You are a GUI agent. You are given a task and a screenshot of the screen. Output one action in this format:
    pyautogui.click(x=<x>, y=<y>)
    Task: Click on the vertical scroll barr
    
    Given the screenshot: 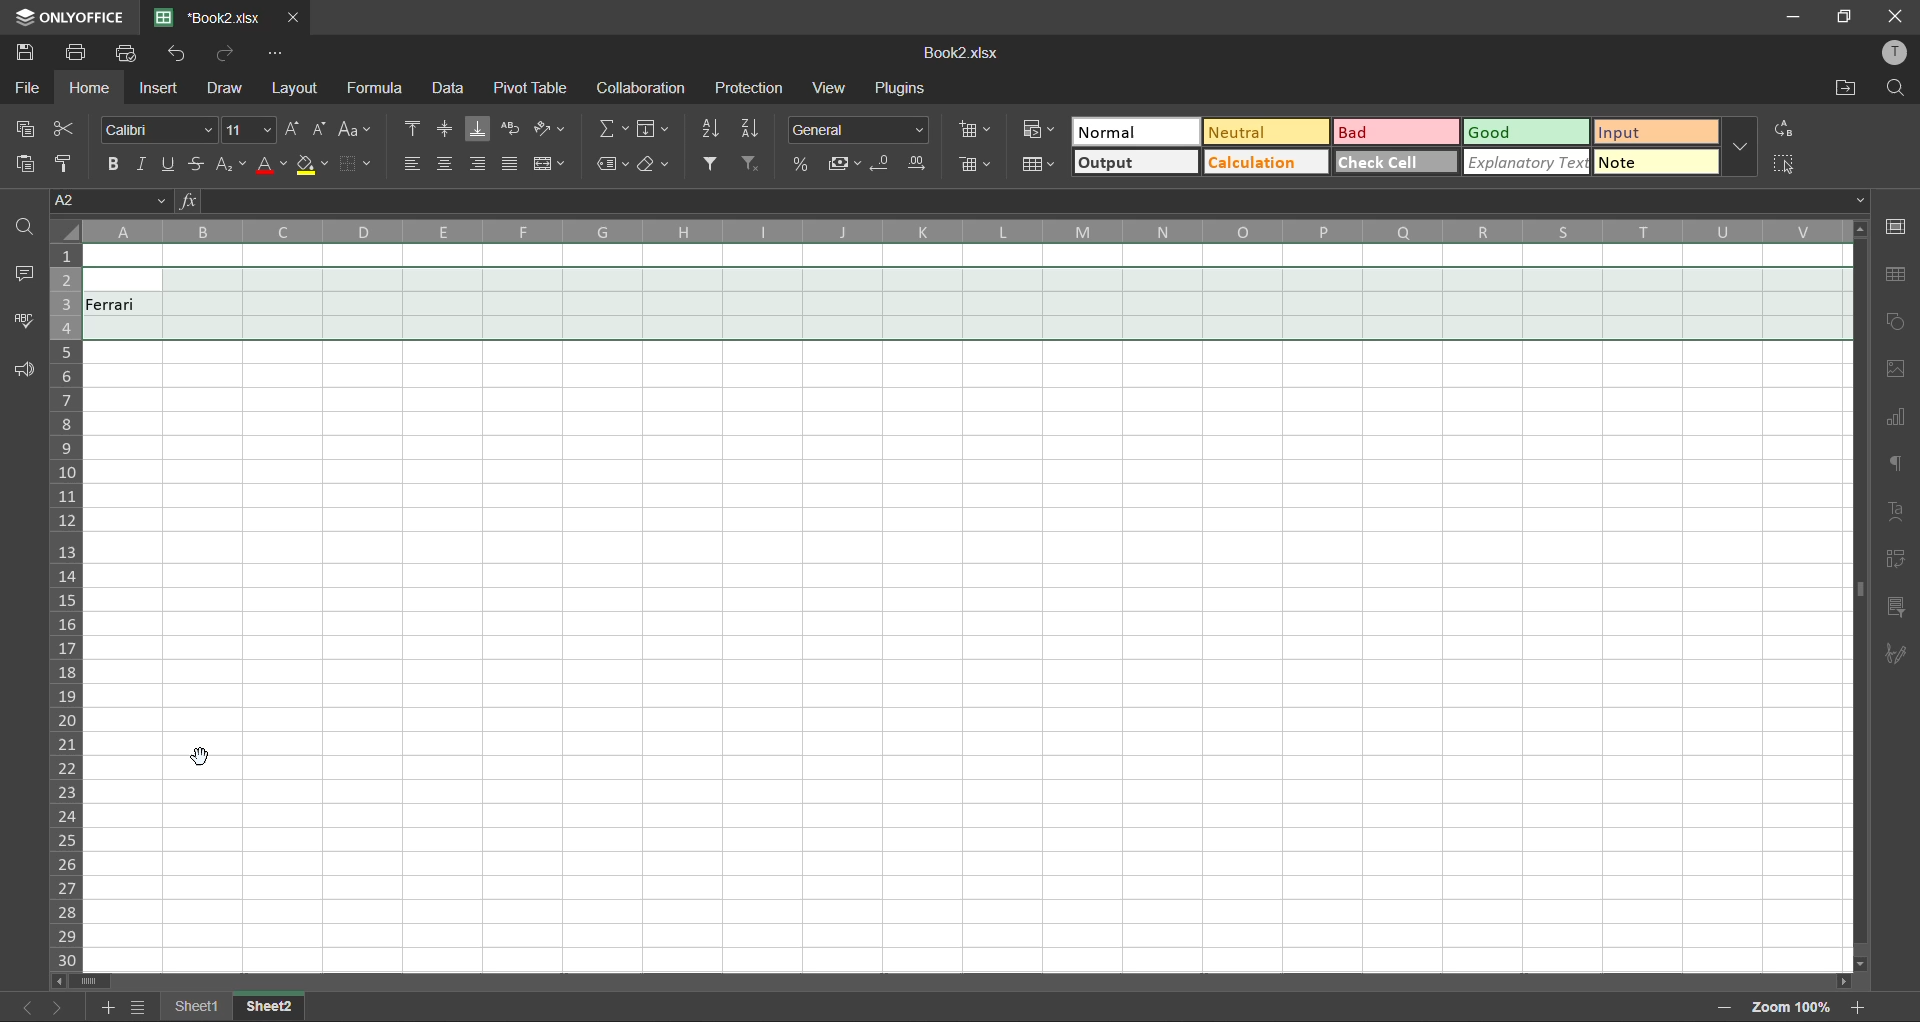 What is the action you would take?
    pyautogui.click(x=1857, y=596)
    